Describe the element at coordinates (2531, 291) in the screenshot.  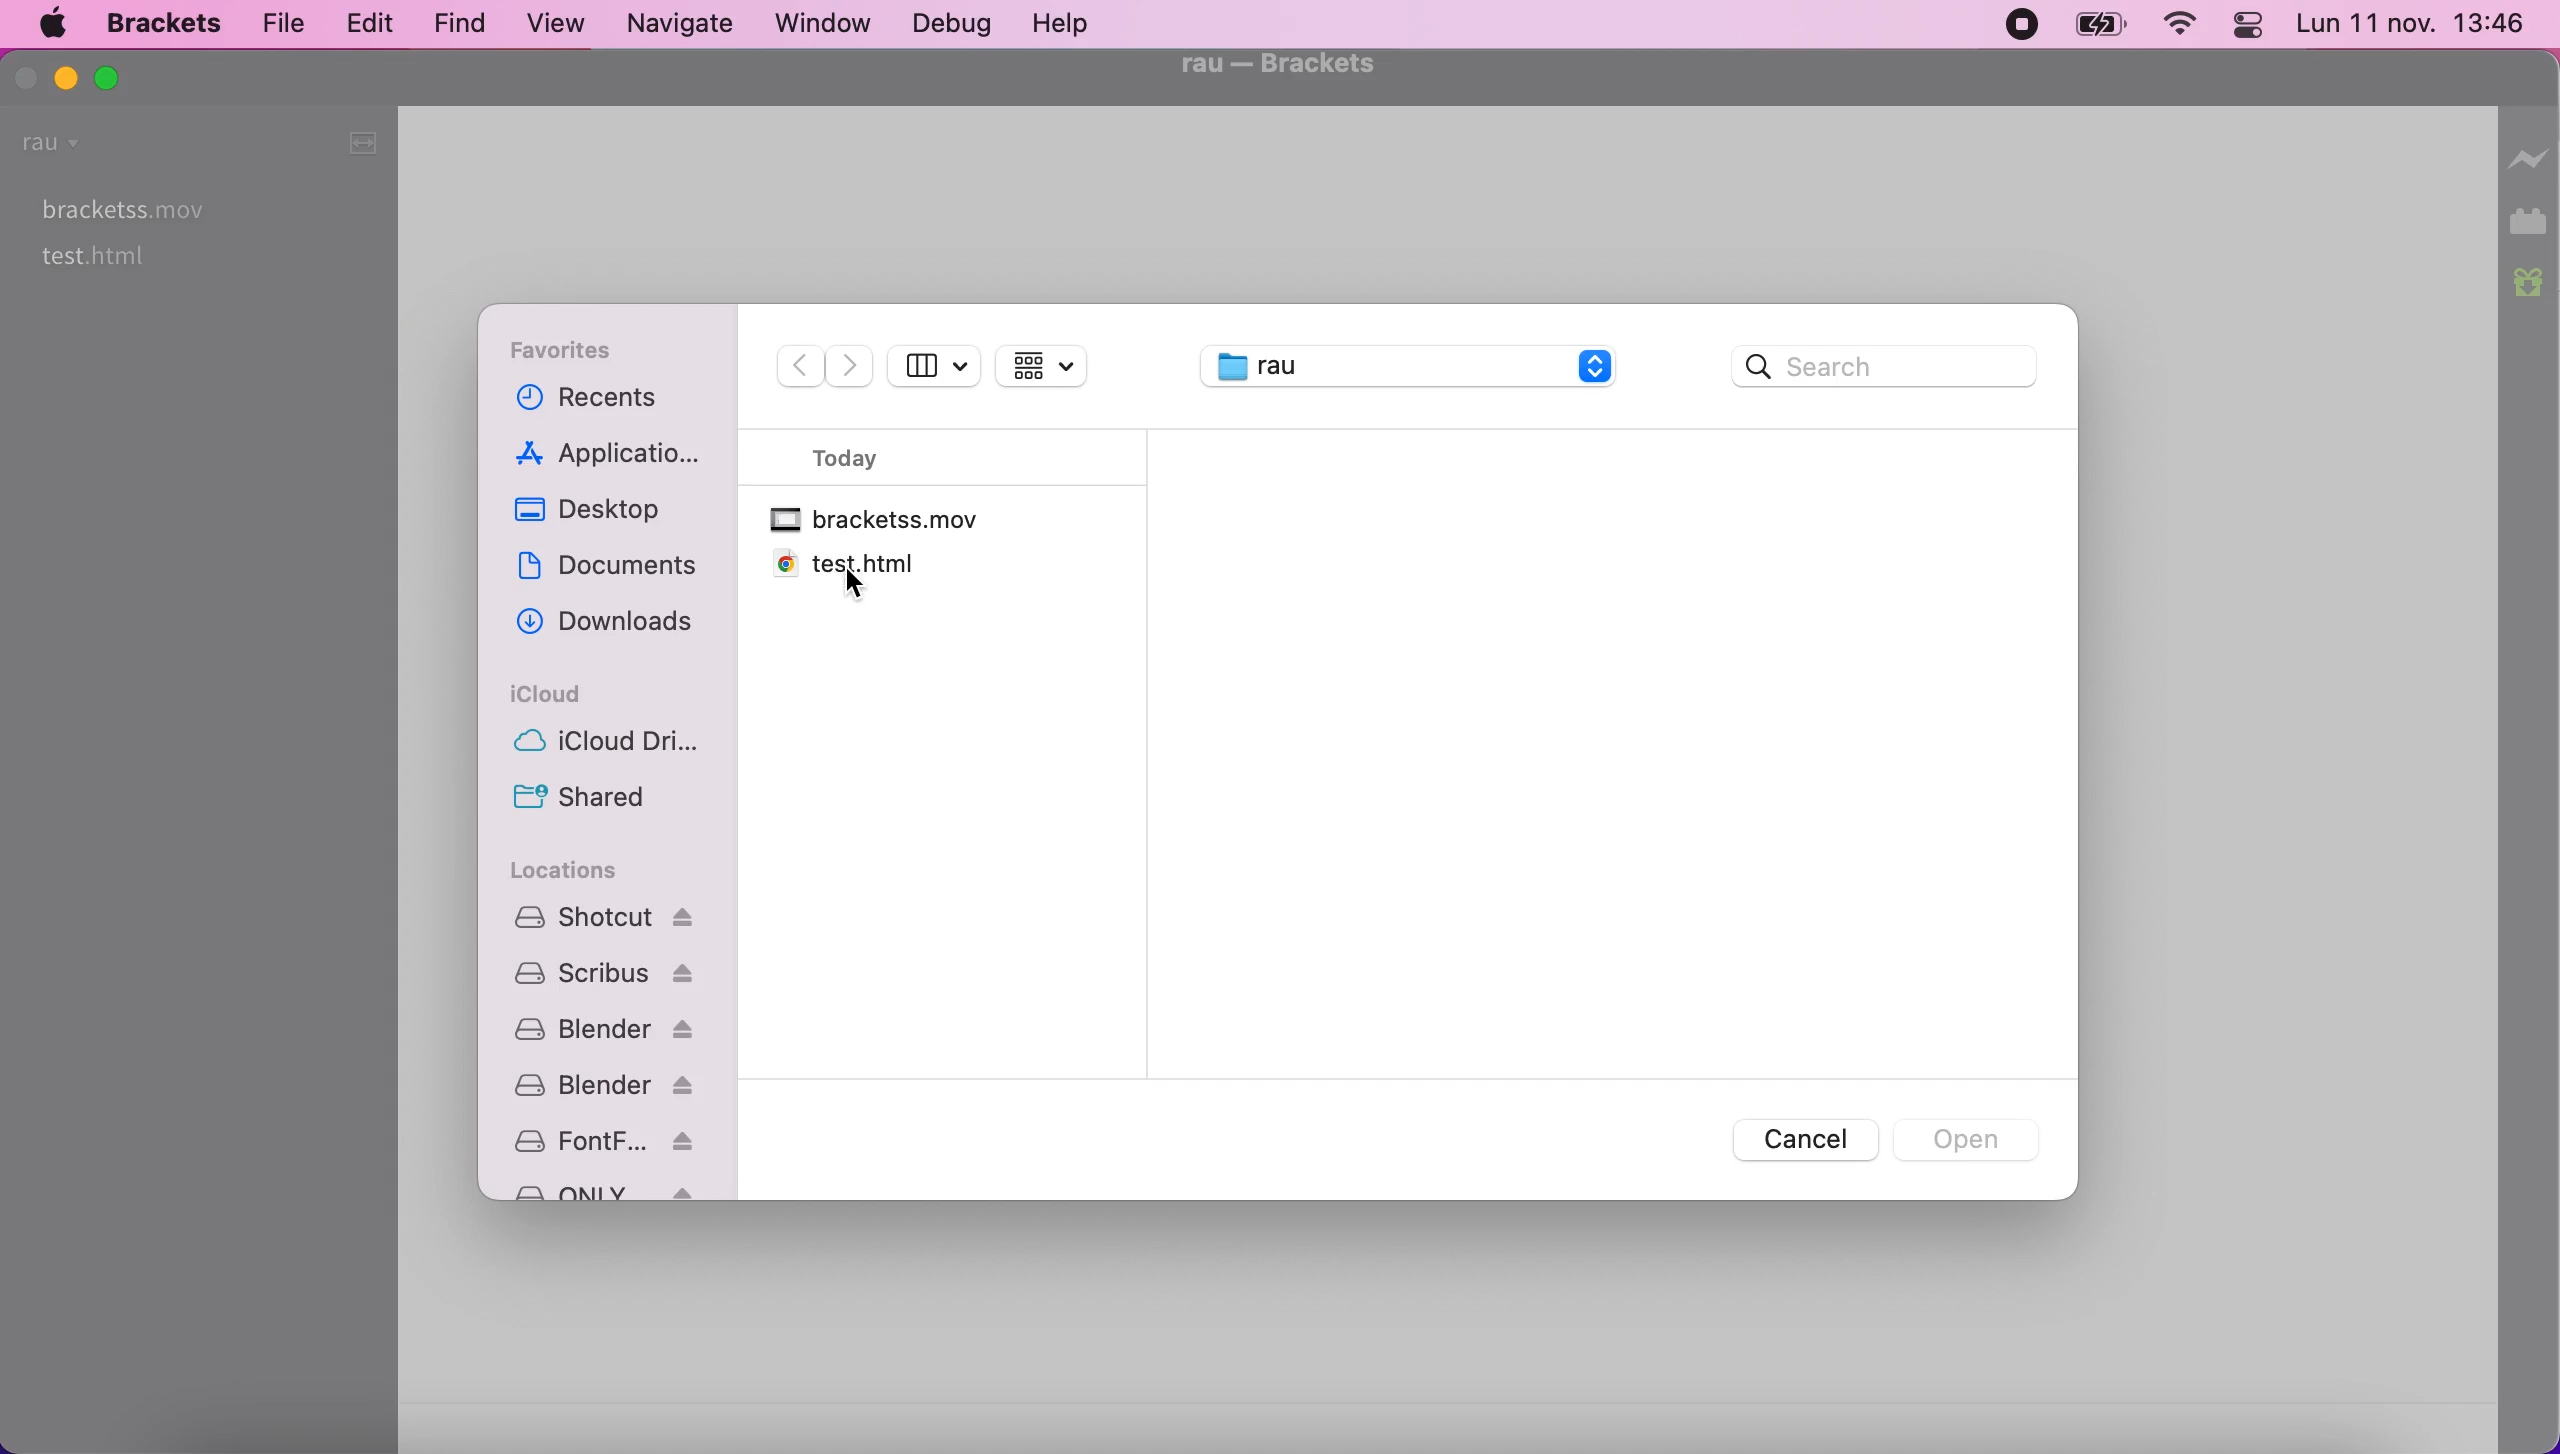
I see `new builds of brackets` at that location.